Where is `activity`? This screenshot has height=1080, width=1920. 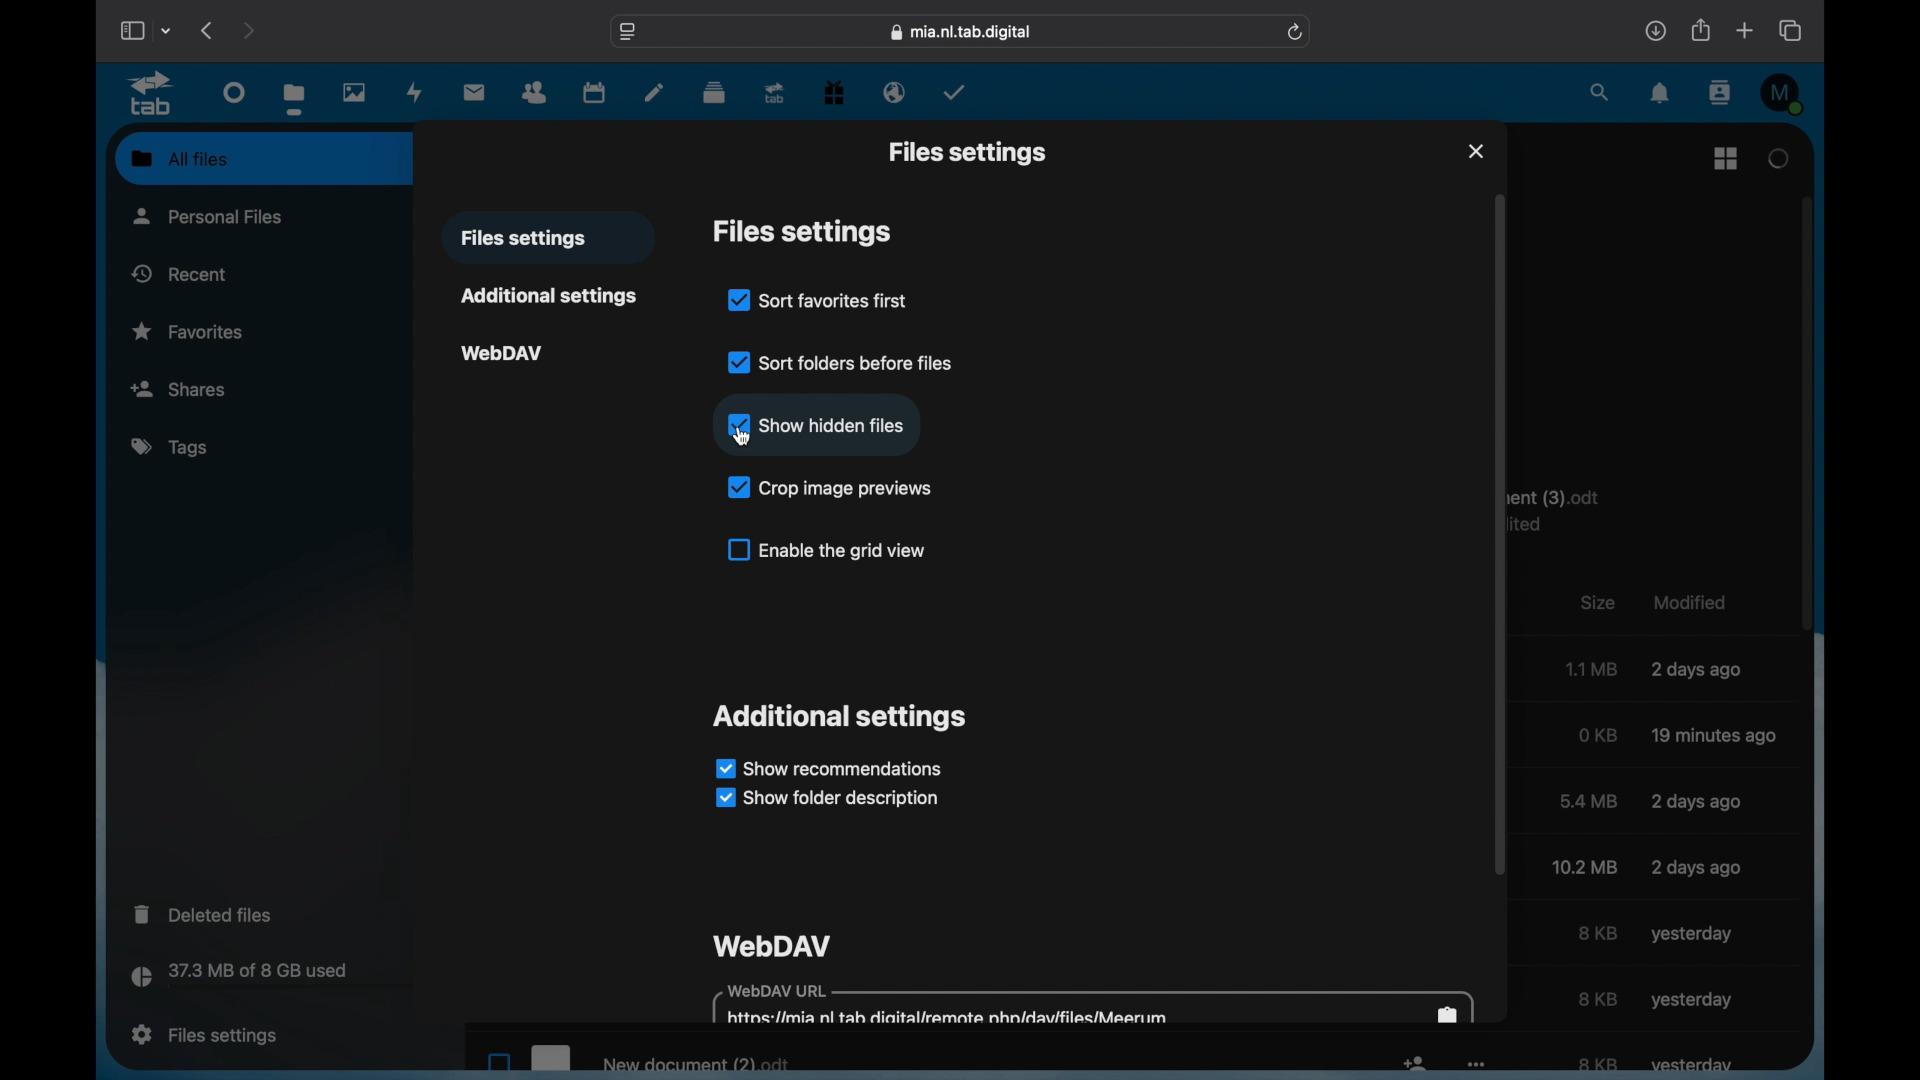 activity is located at coordinates (414, 92).